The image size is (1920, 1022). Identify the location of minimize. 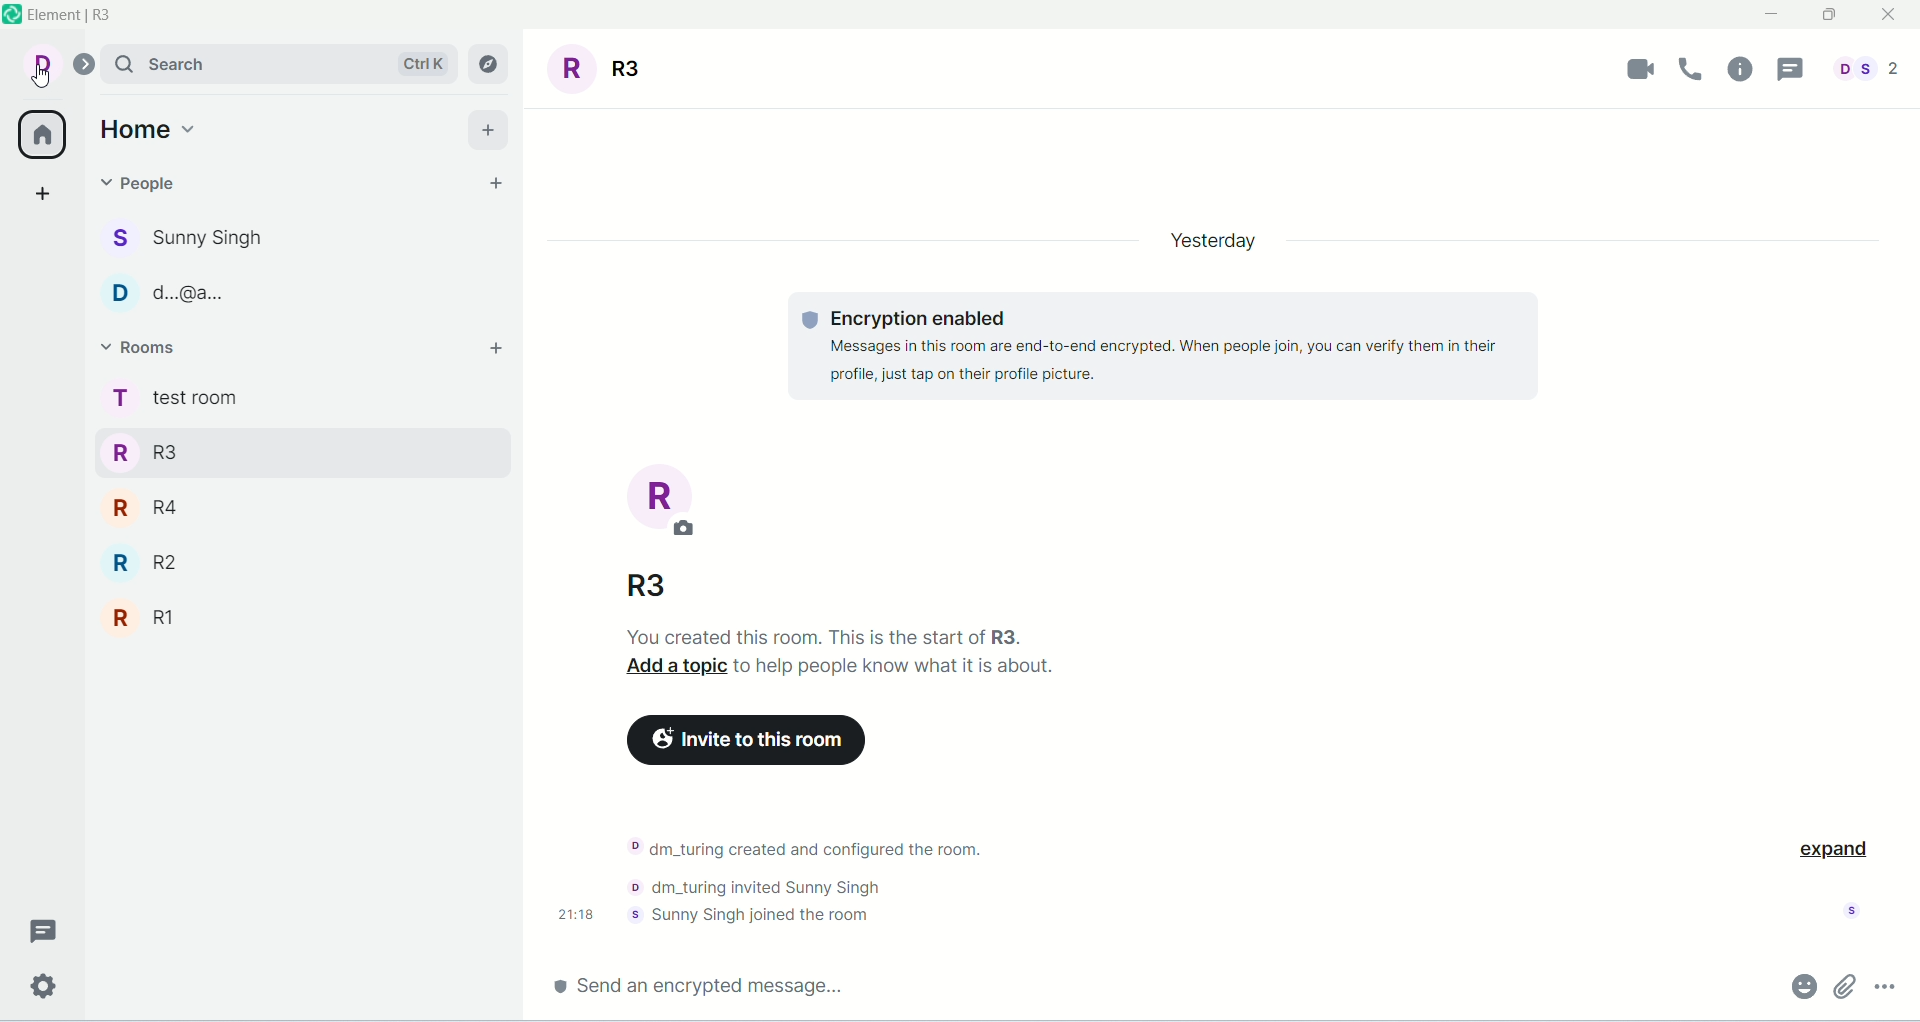
(1779, 15).